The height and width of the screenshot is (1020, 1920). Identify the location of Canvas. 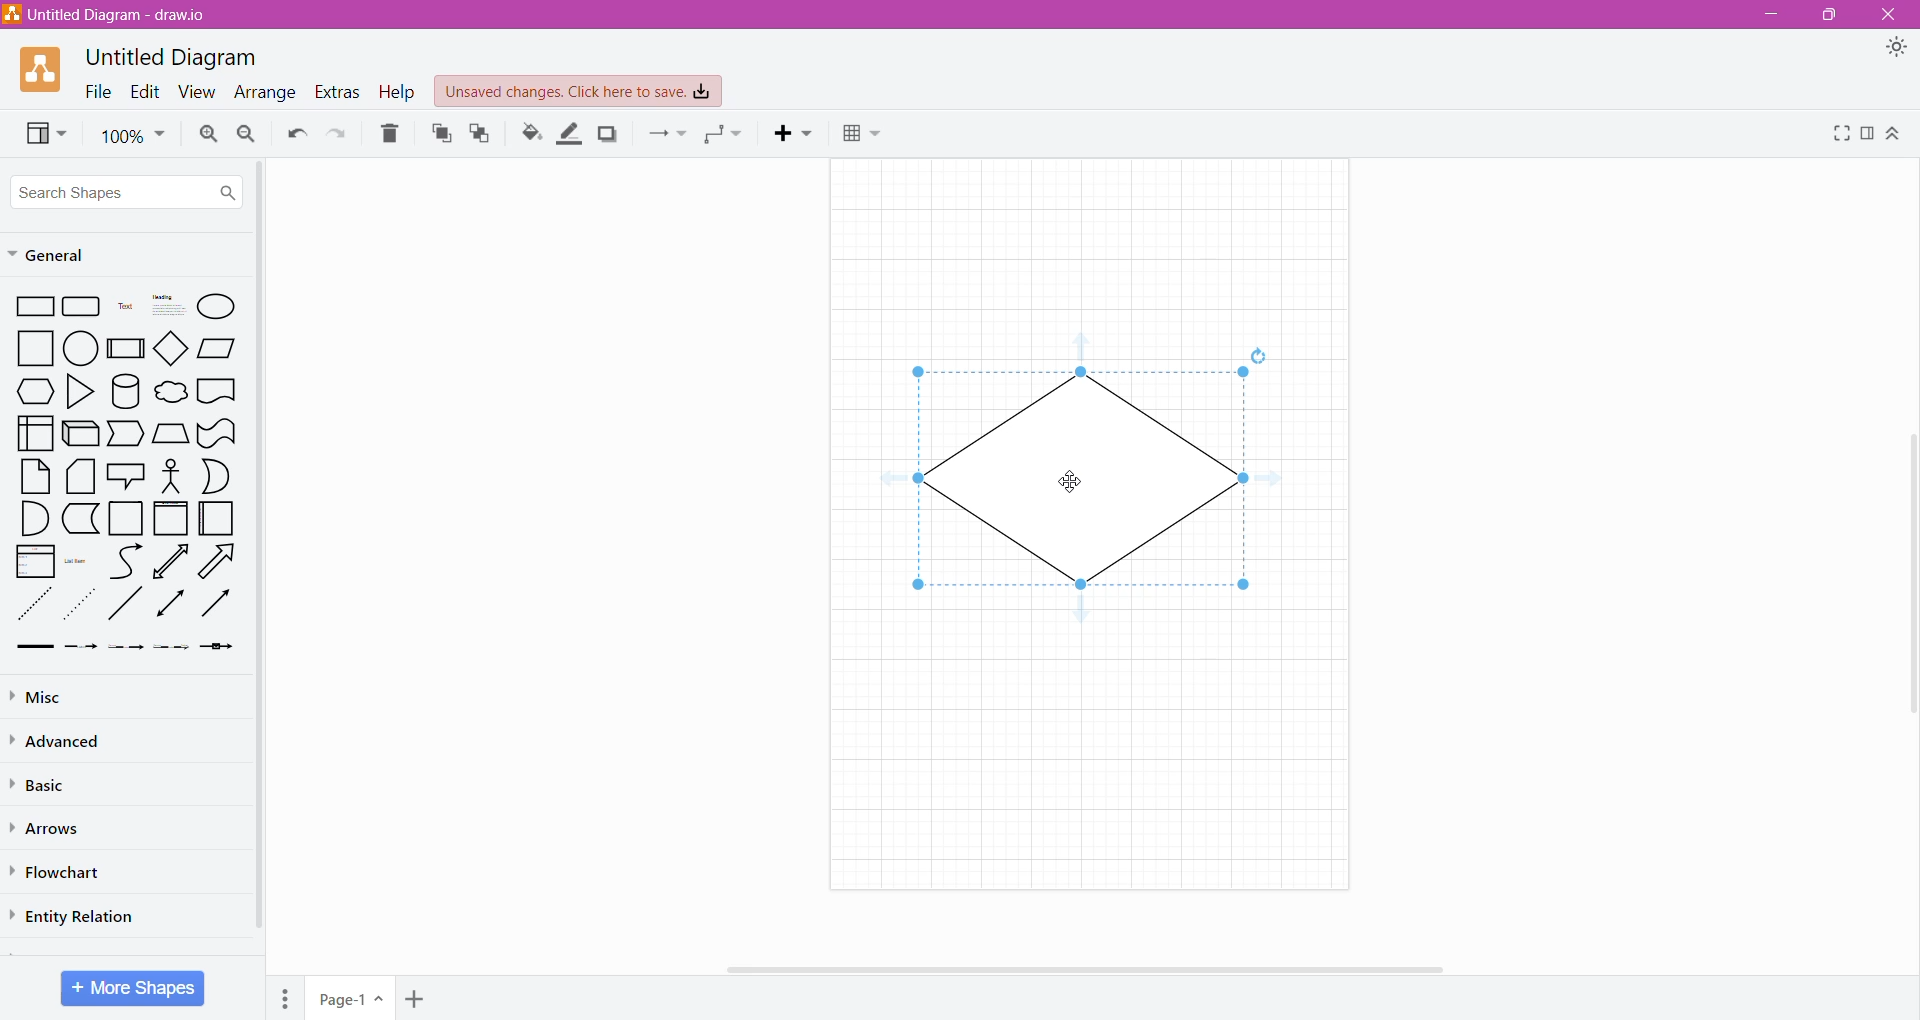
(1086, 519).